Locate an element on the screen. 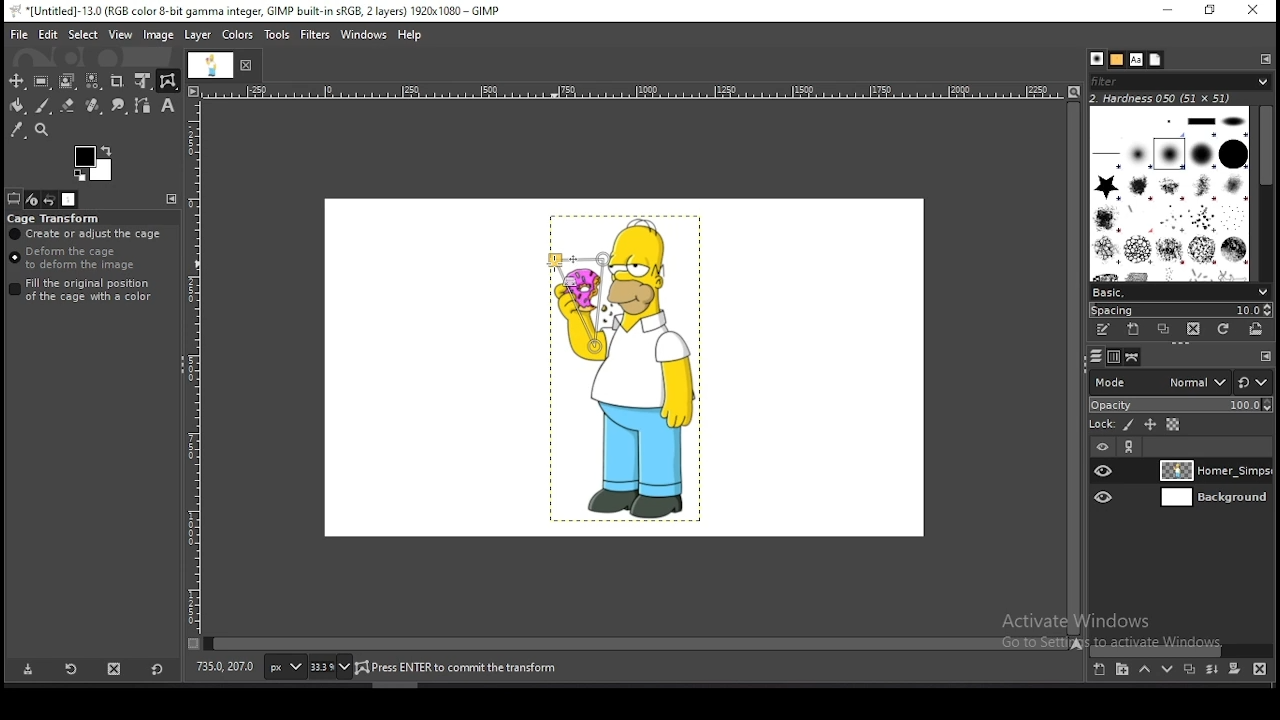 The width and height of the screenshot is (1280, 720). spacing is located at coordinates (1180, 309).